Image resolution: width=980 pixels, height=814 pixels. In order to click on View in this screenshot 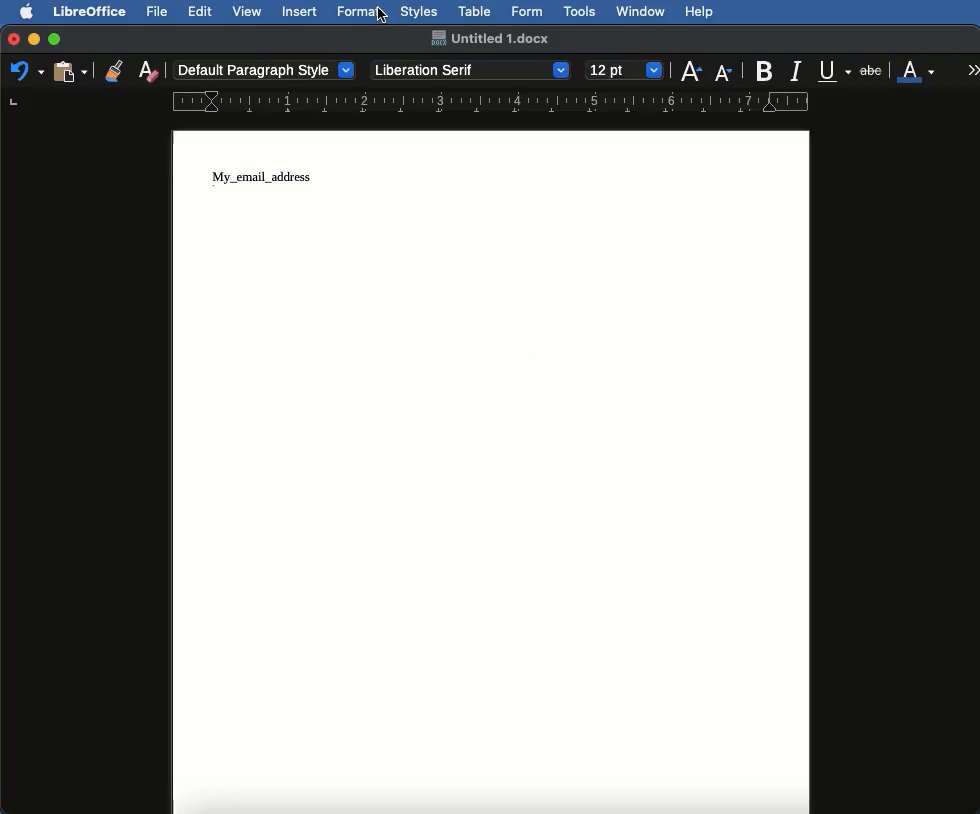, I will do `click(248, 11)`.